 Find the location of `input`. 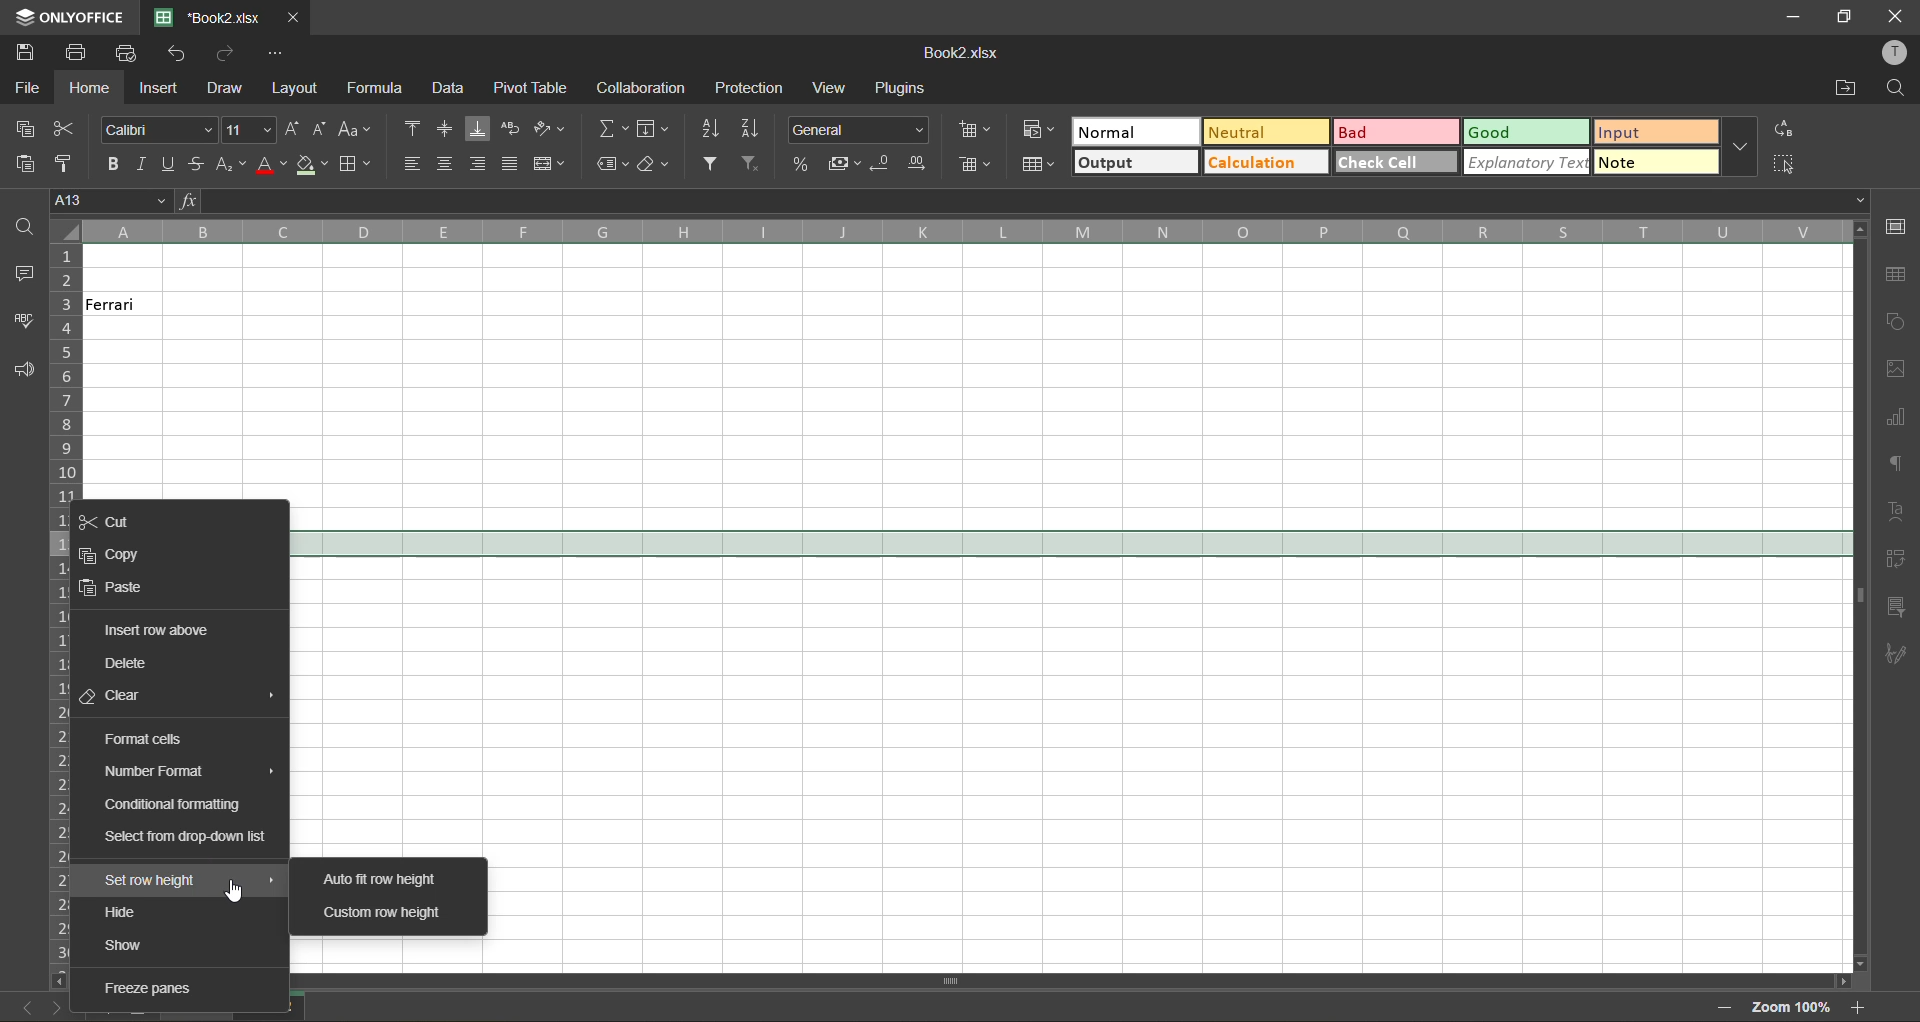

input is located at coordinates (1653, 131).